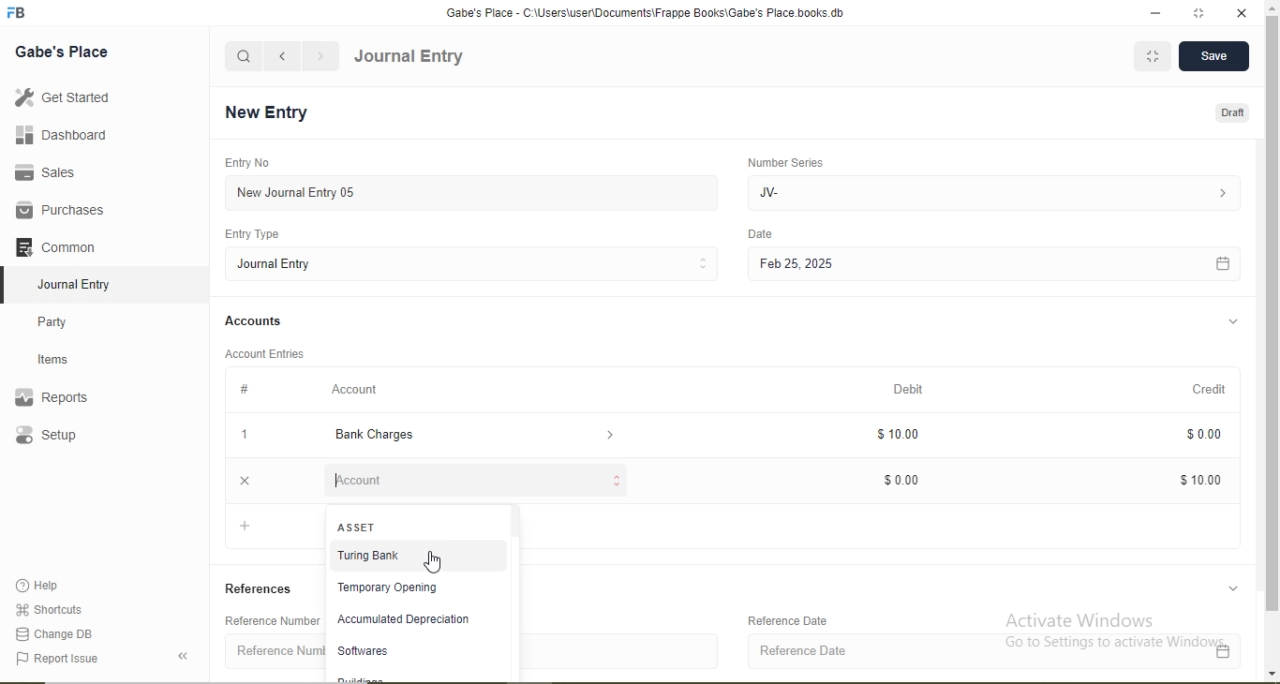 The image size is (1280, 684). Describe the element at coordinates (1006, 652) in the screenshot. I see `Reference Date` at that location.